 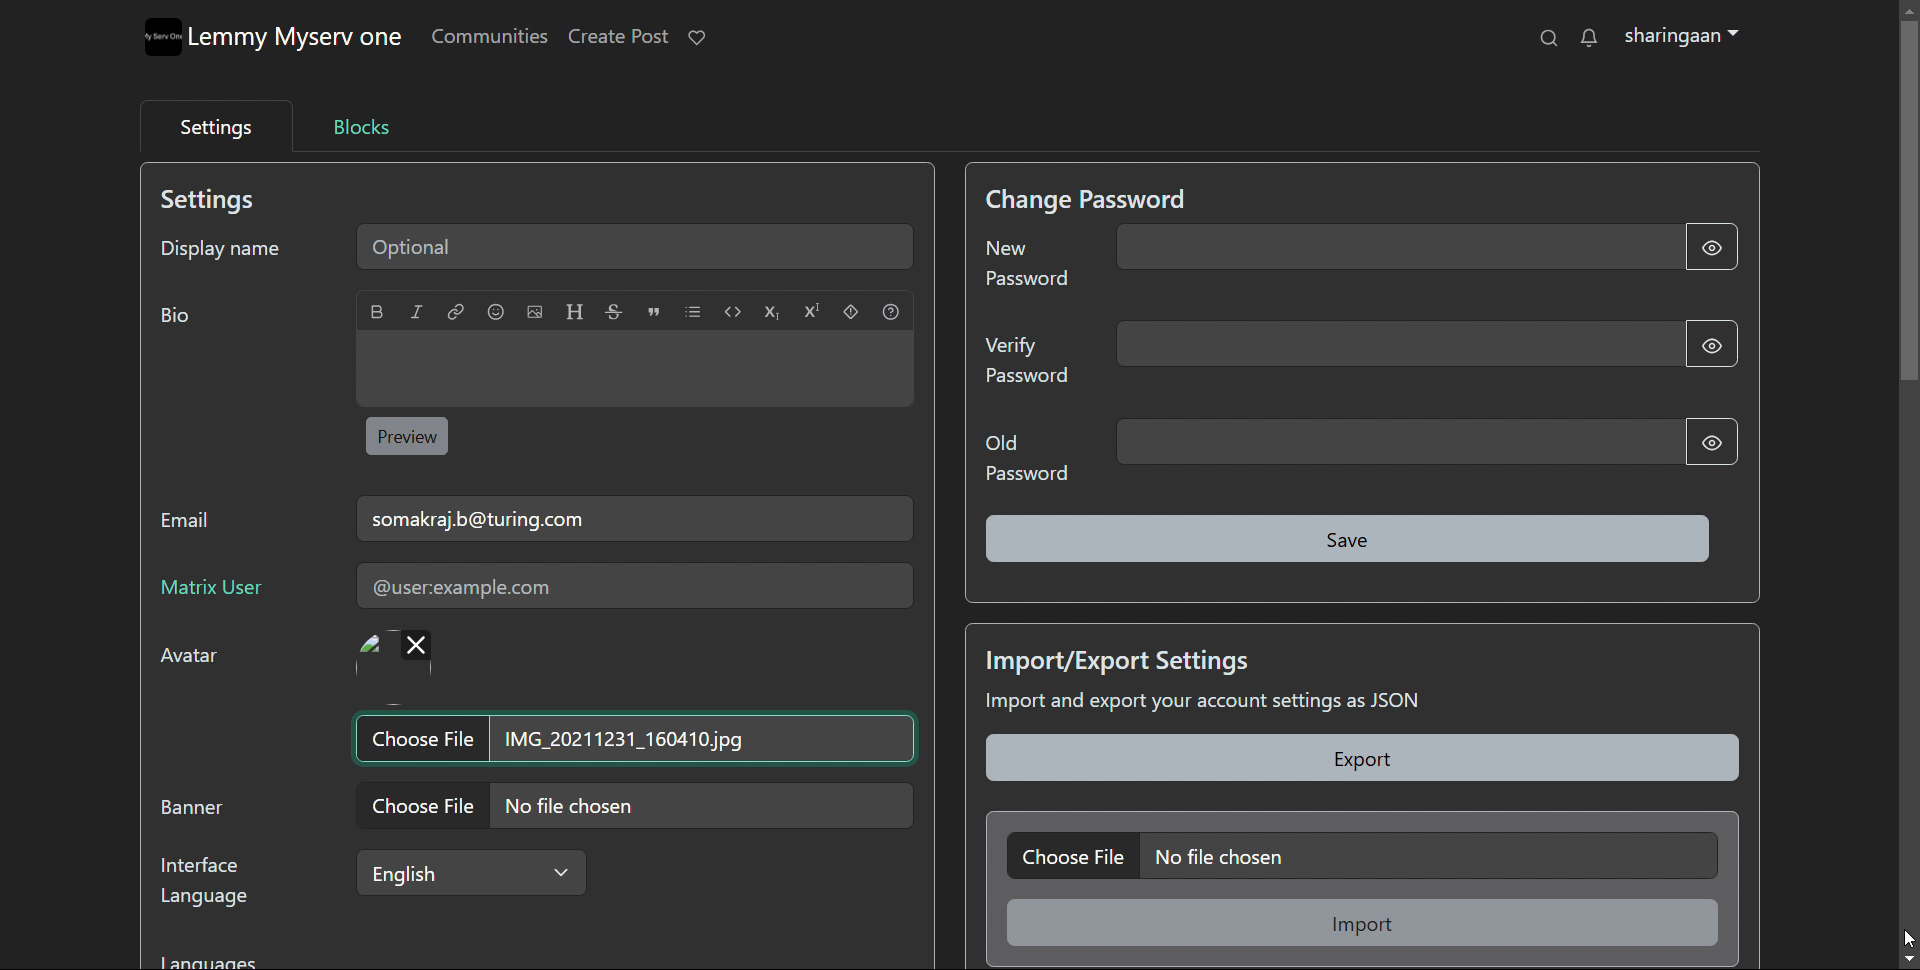 What do you see at coordinates (490, 40) in the screenshot?
I see `Communities` at bounding box center [490, 40].